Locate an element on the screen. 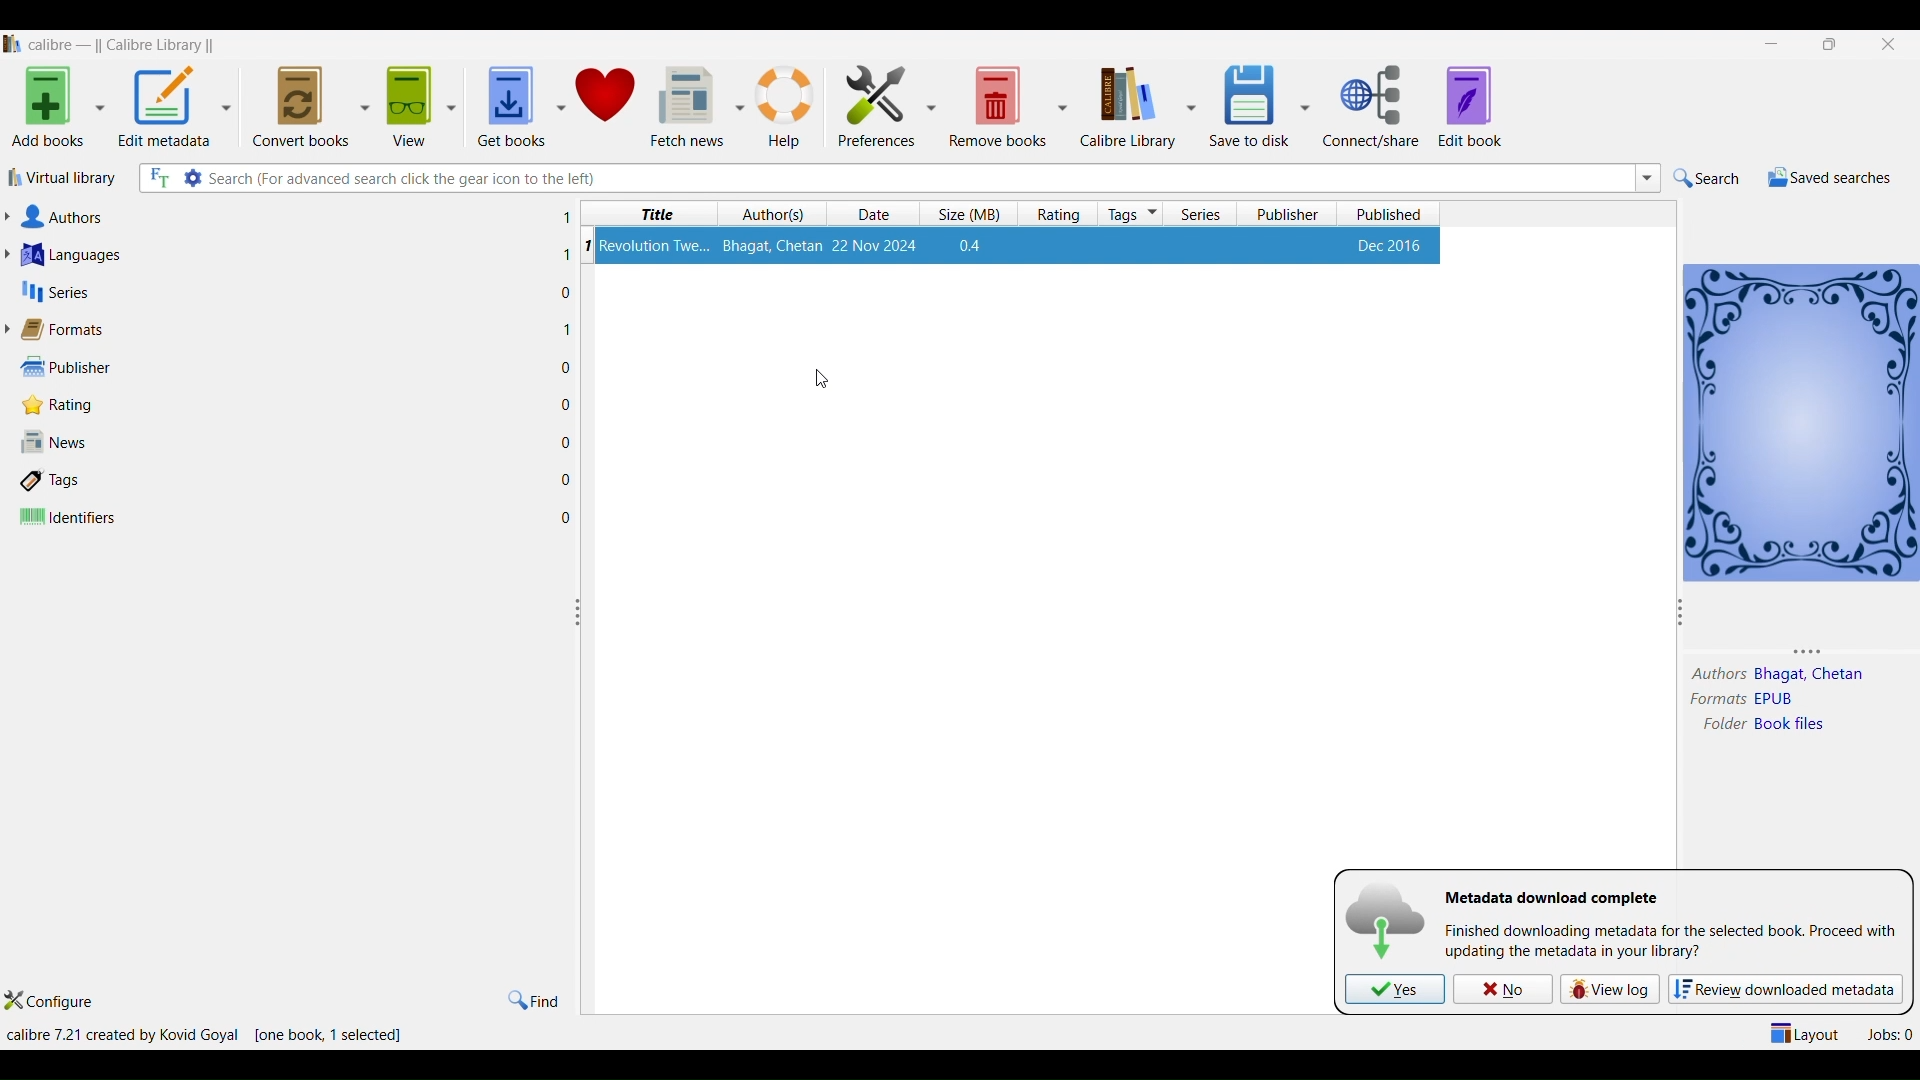  identifiers is located at coordinates (70, 518).